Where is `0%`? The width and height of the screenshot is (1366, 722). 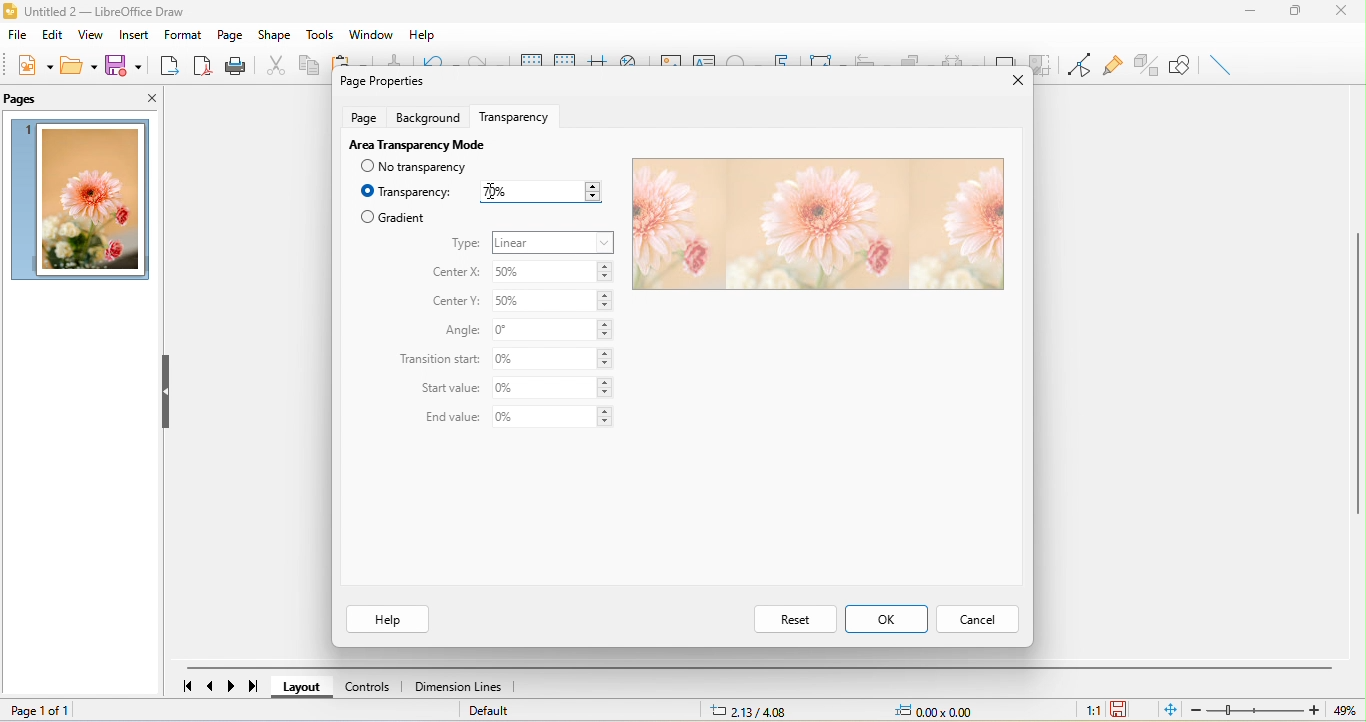 0% is located at coordinates (552, 418).